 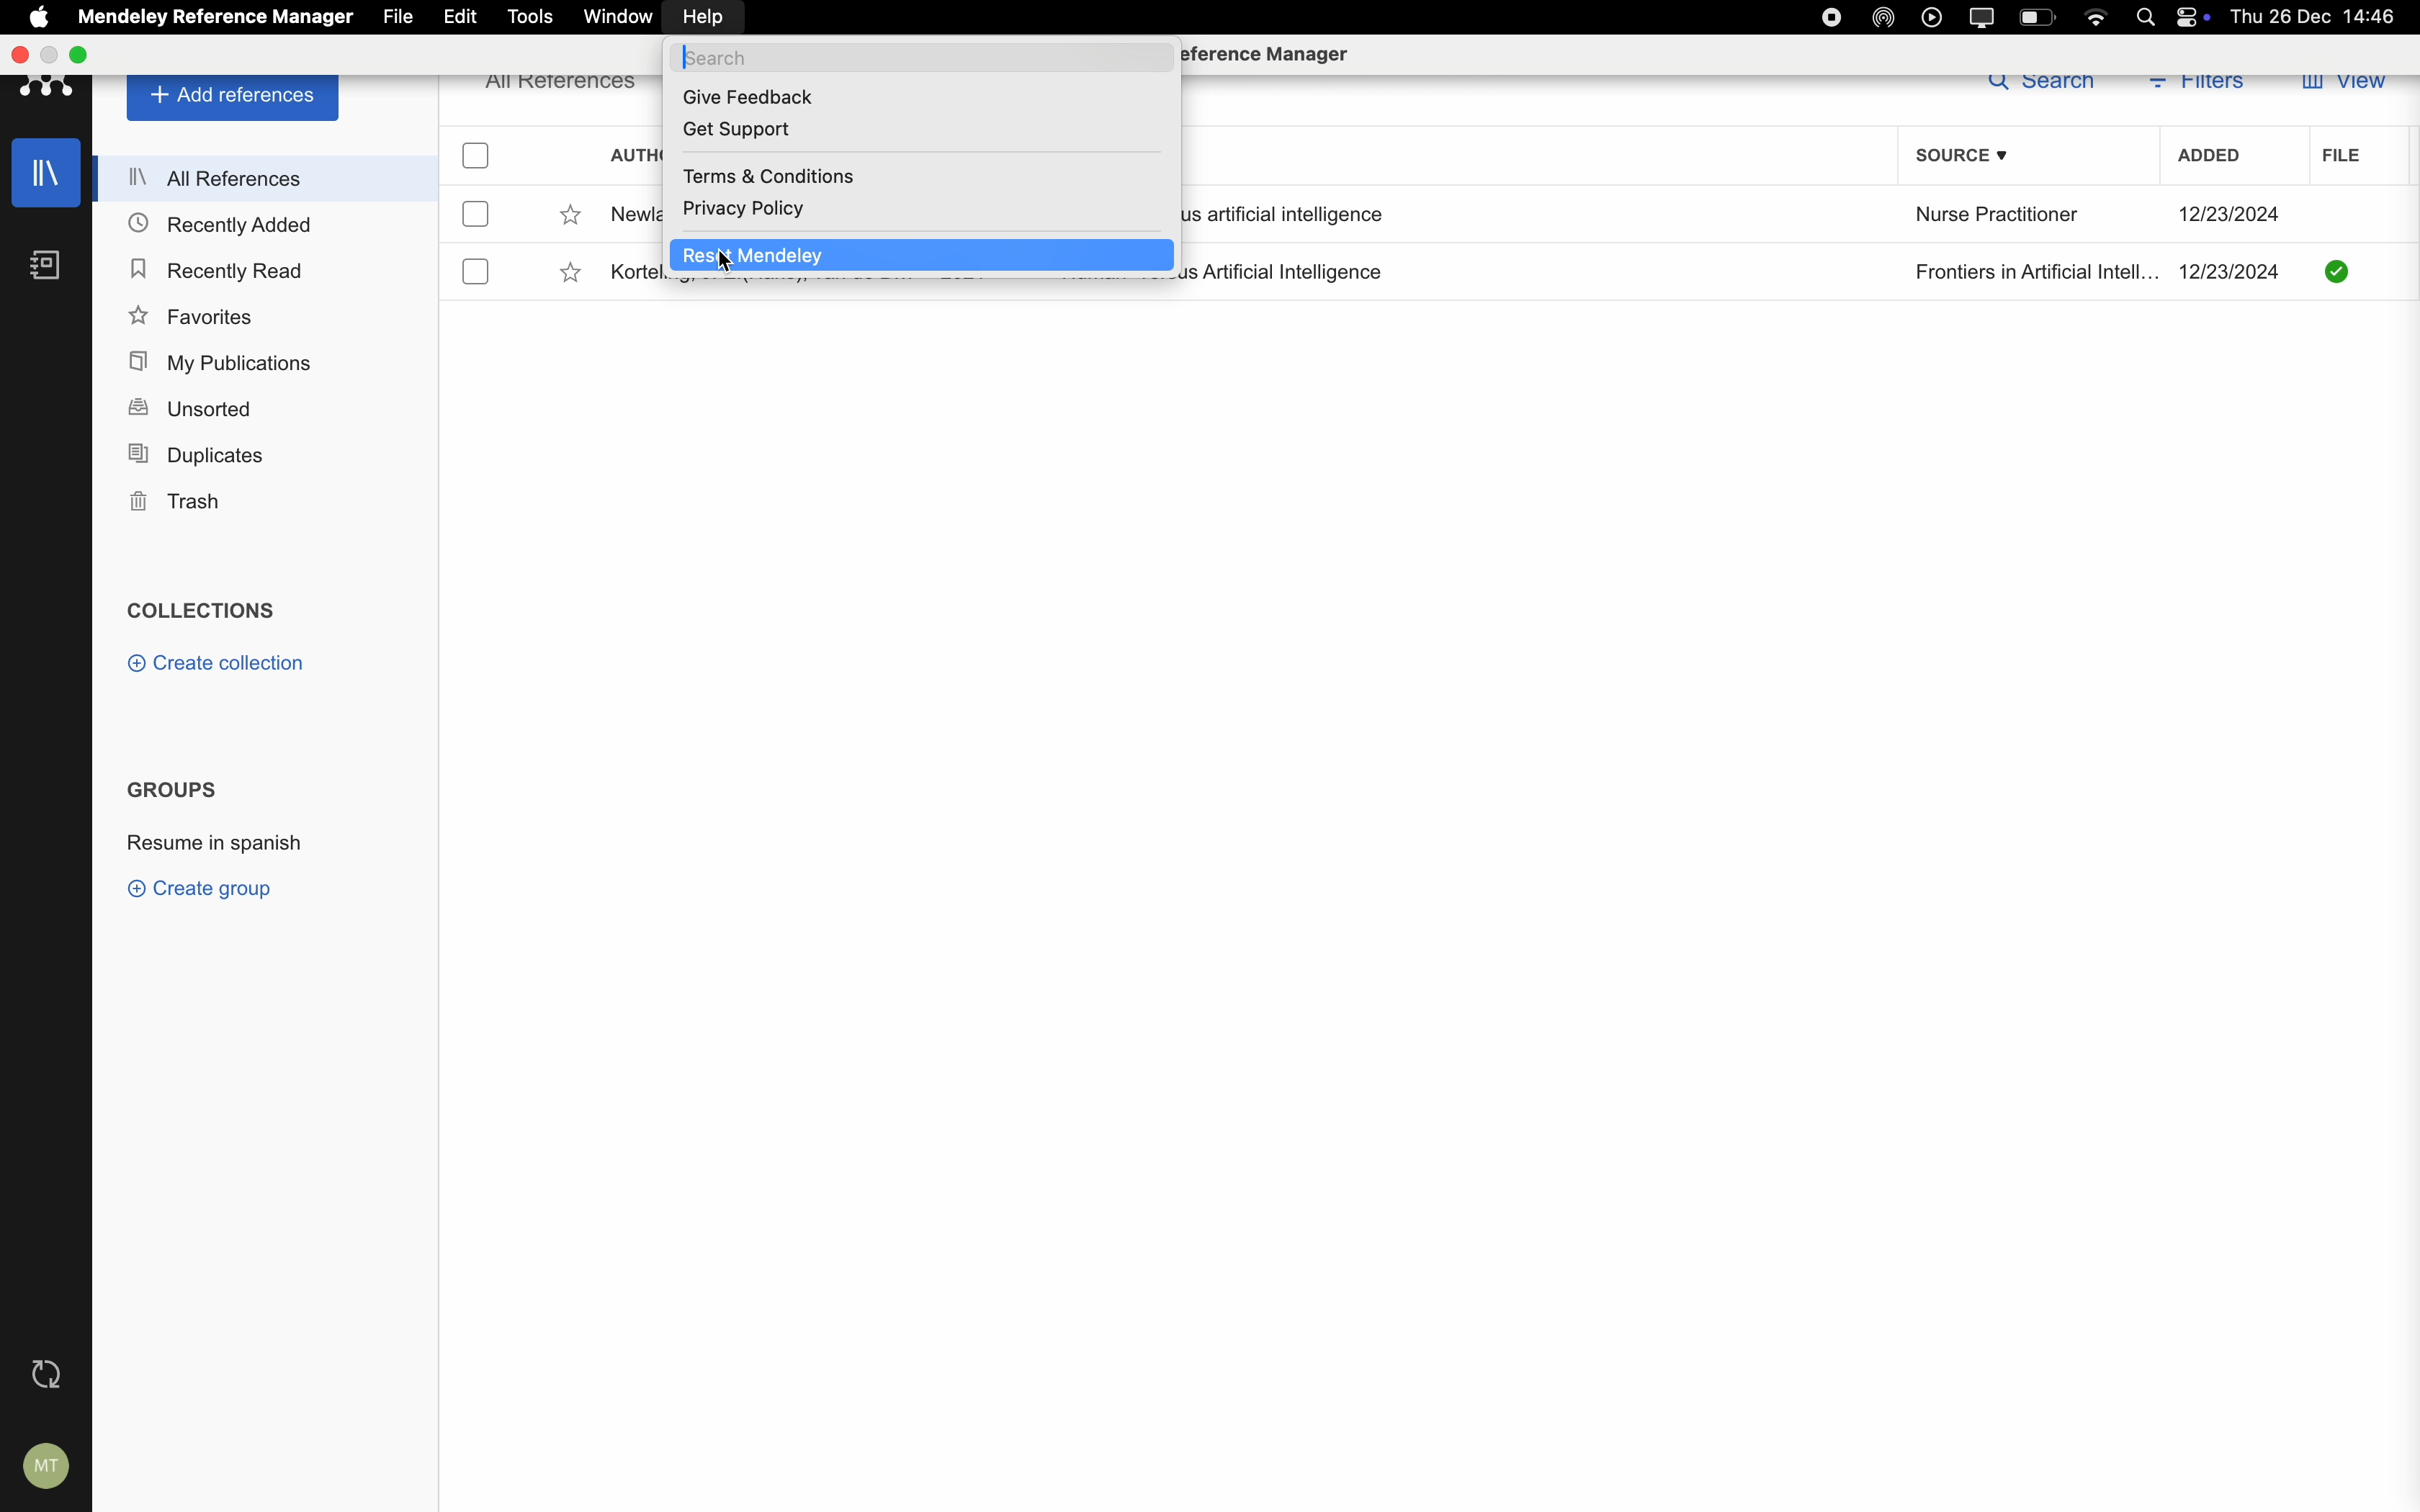 I want to click on Cursor, so click(x=730, y=260).